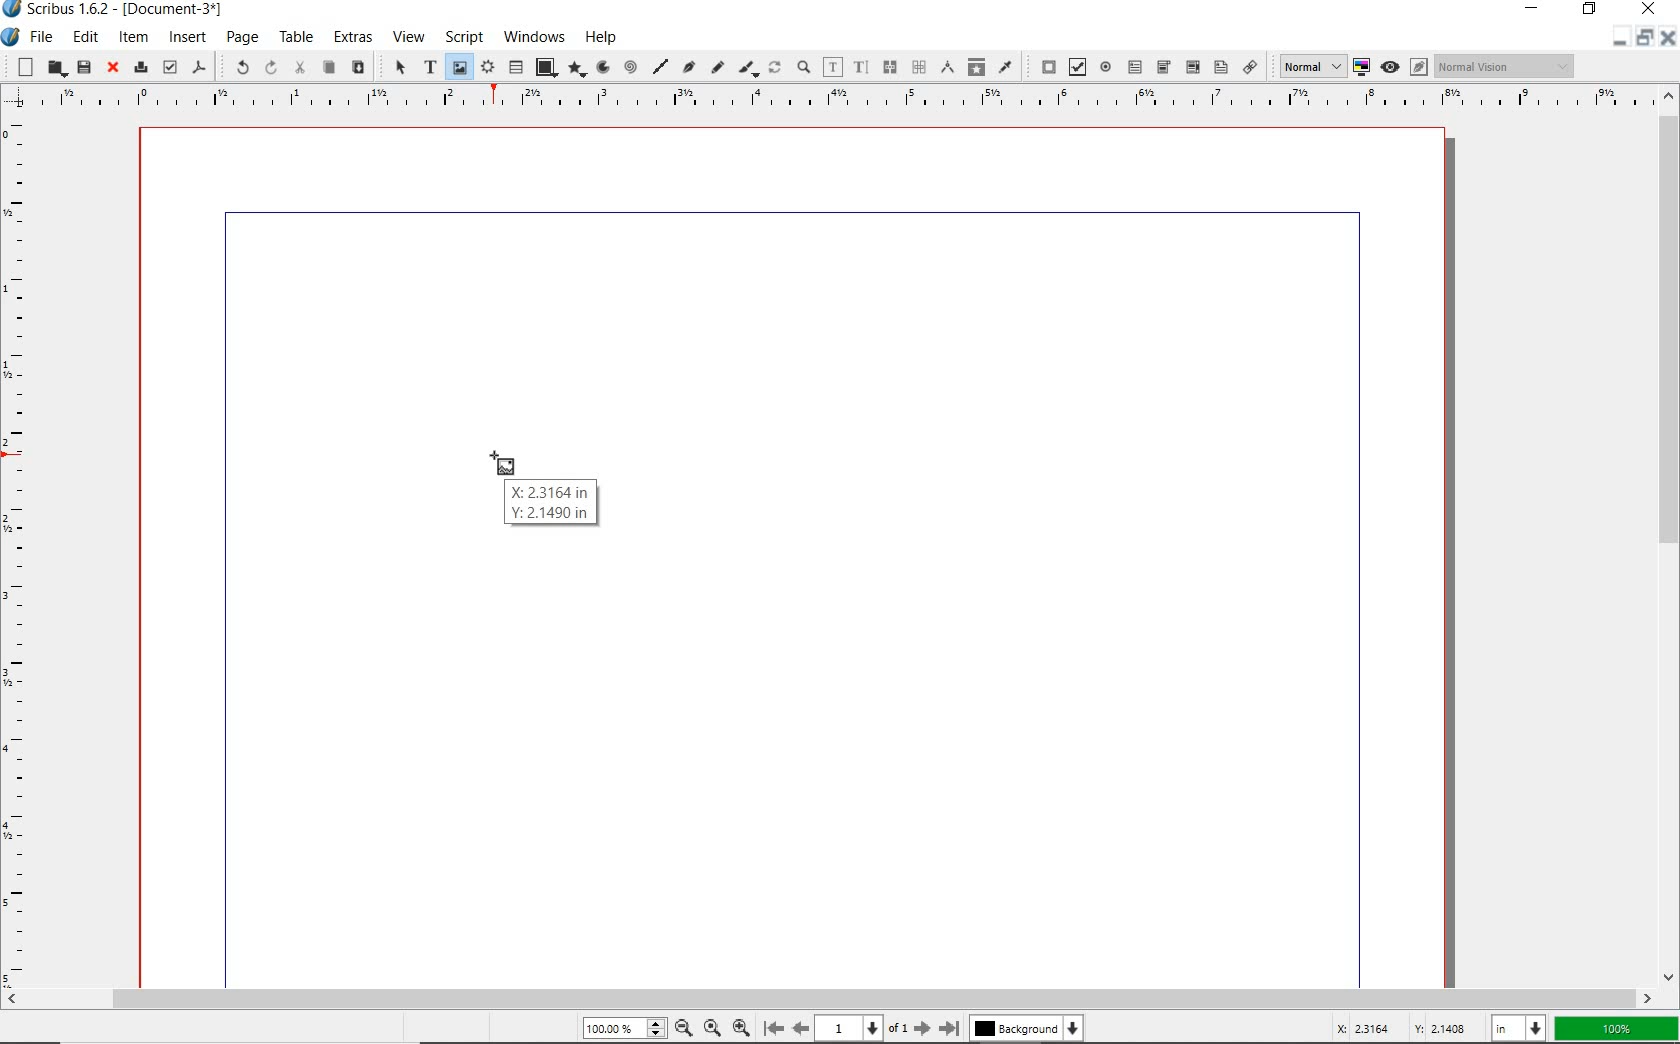  Describe the element at coordinates (1616, 1027) in the screenshot. I see `zoom factor` at that location.